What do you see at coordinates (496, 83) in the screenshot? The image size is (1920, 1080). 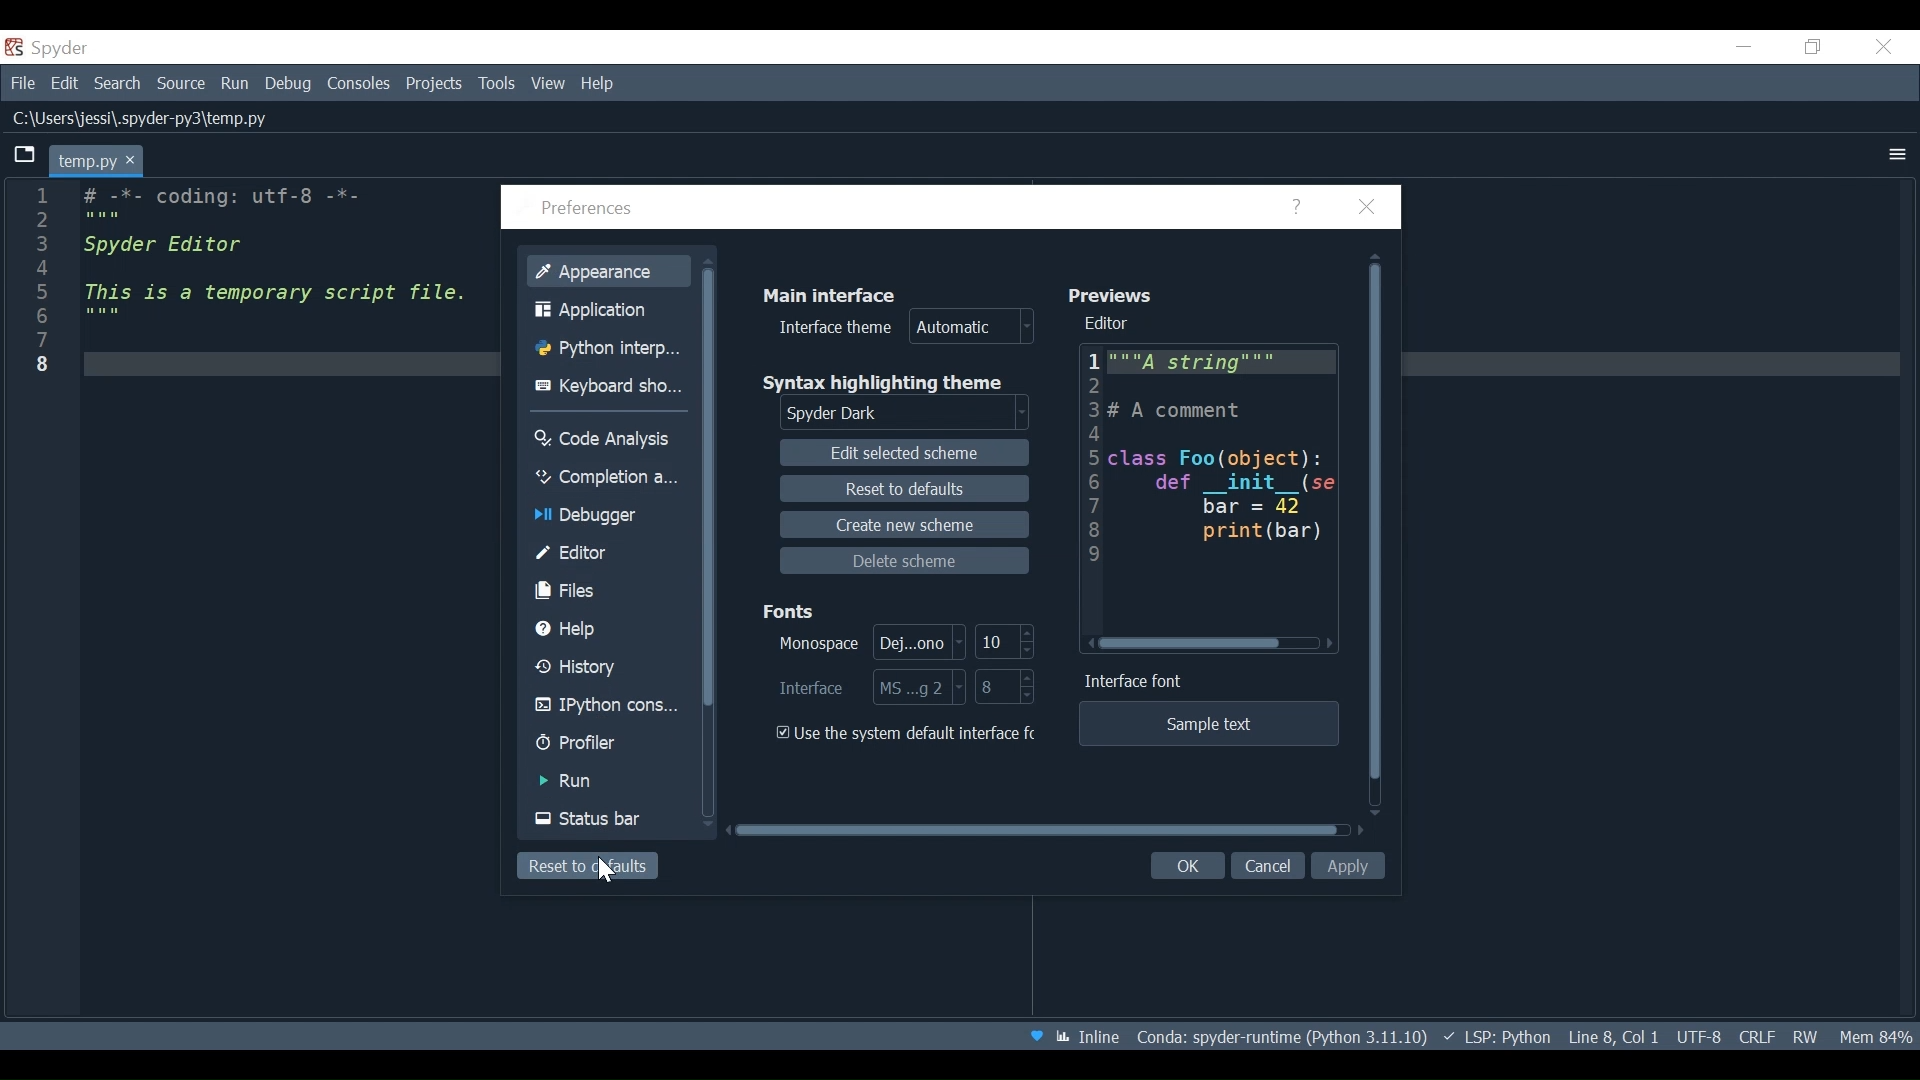 I see `Tools` at bounding box center [496, 83].